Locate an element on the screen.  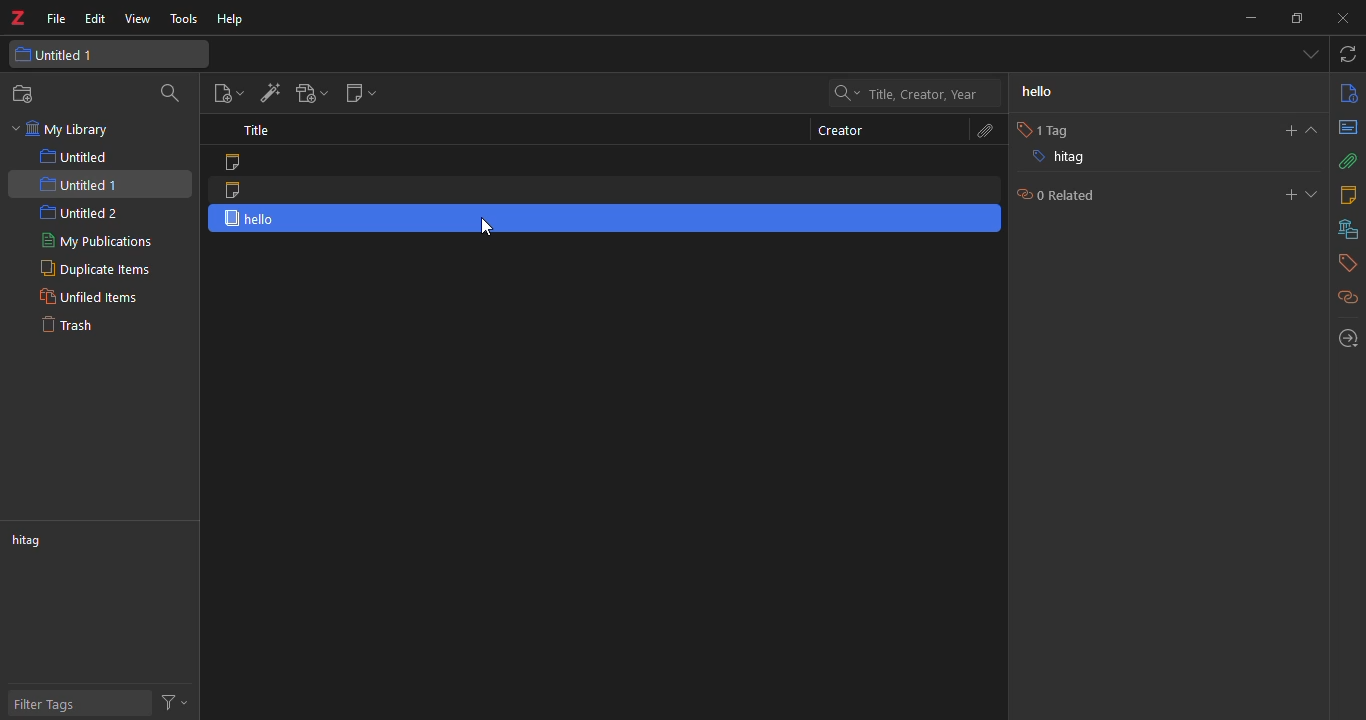
hitag is located at coordinates (33, 542).